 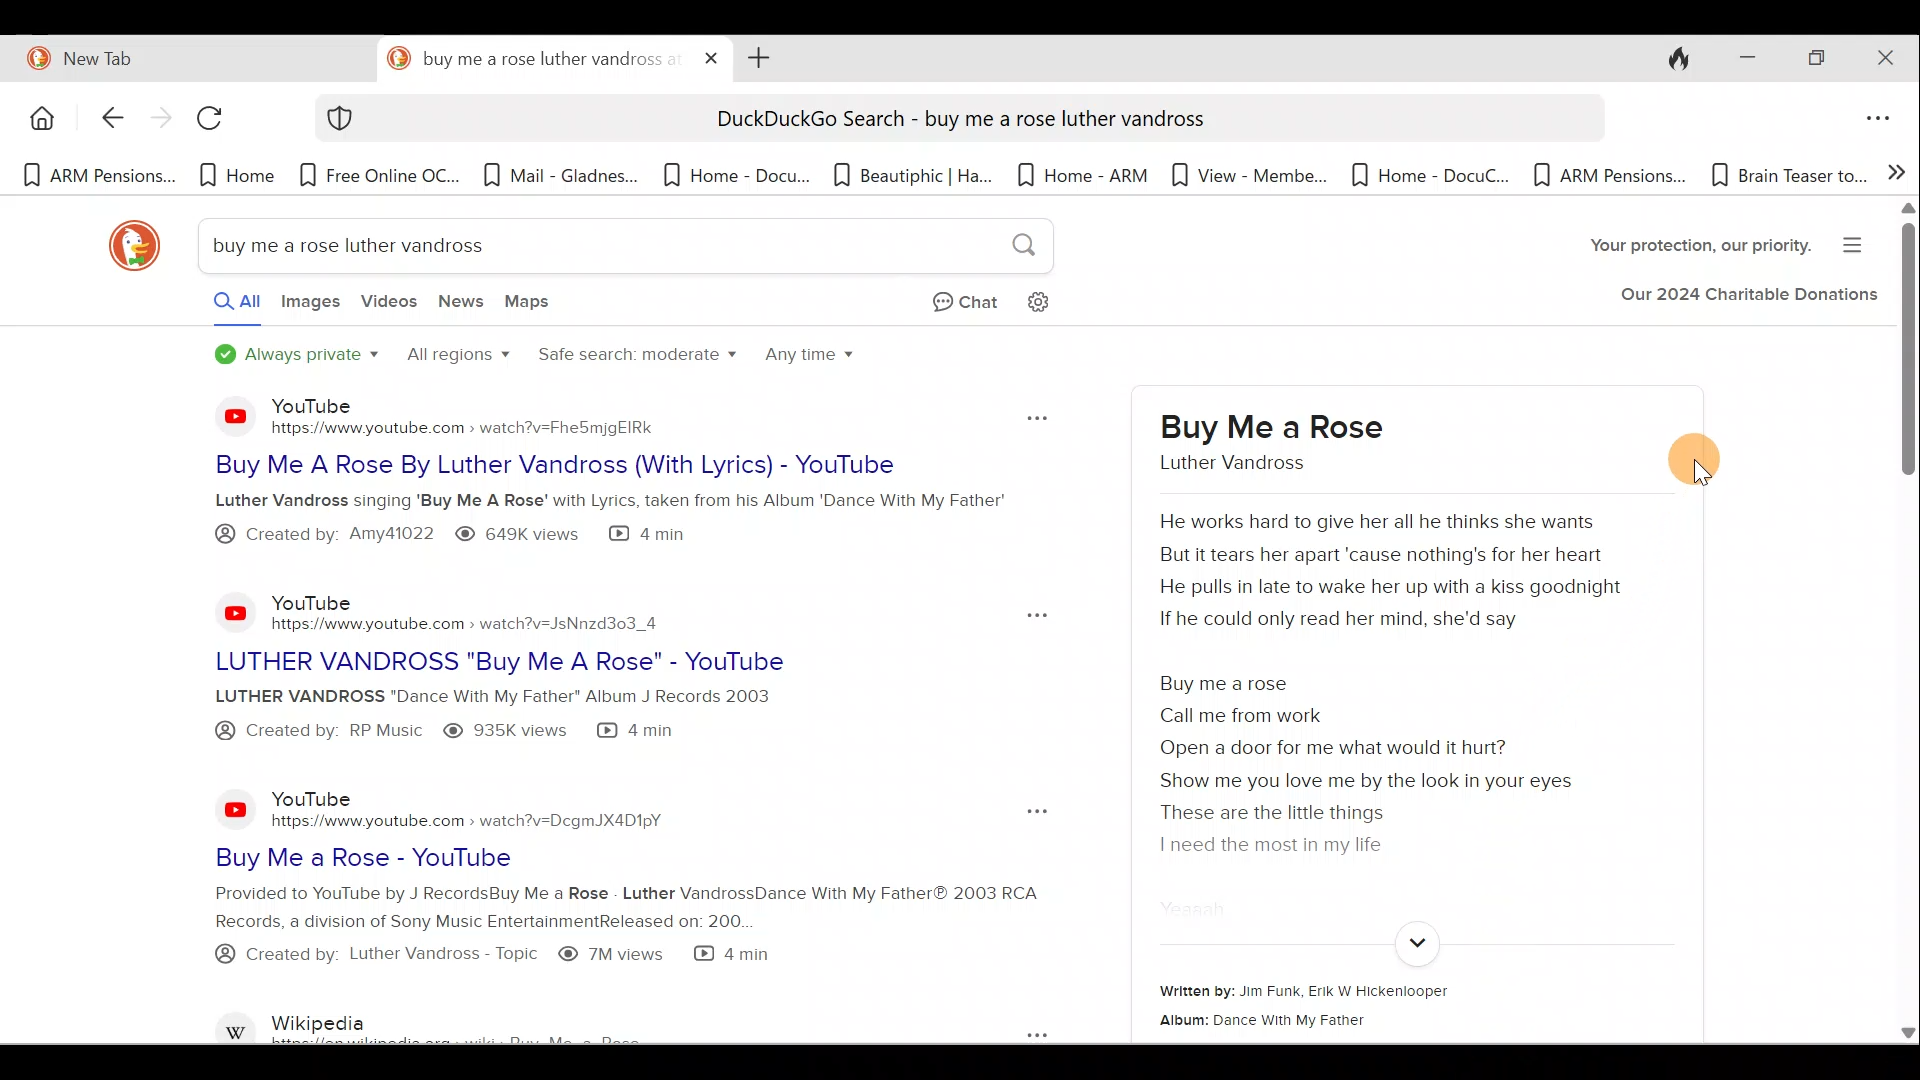 What do you see at coordinates (472, 606) in the screenshot?
I see `YouTube - https://www.youtube.com » watch?v=JsNnzd303_4` at bounding box center [472, 606].